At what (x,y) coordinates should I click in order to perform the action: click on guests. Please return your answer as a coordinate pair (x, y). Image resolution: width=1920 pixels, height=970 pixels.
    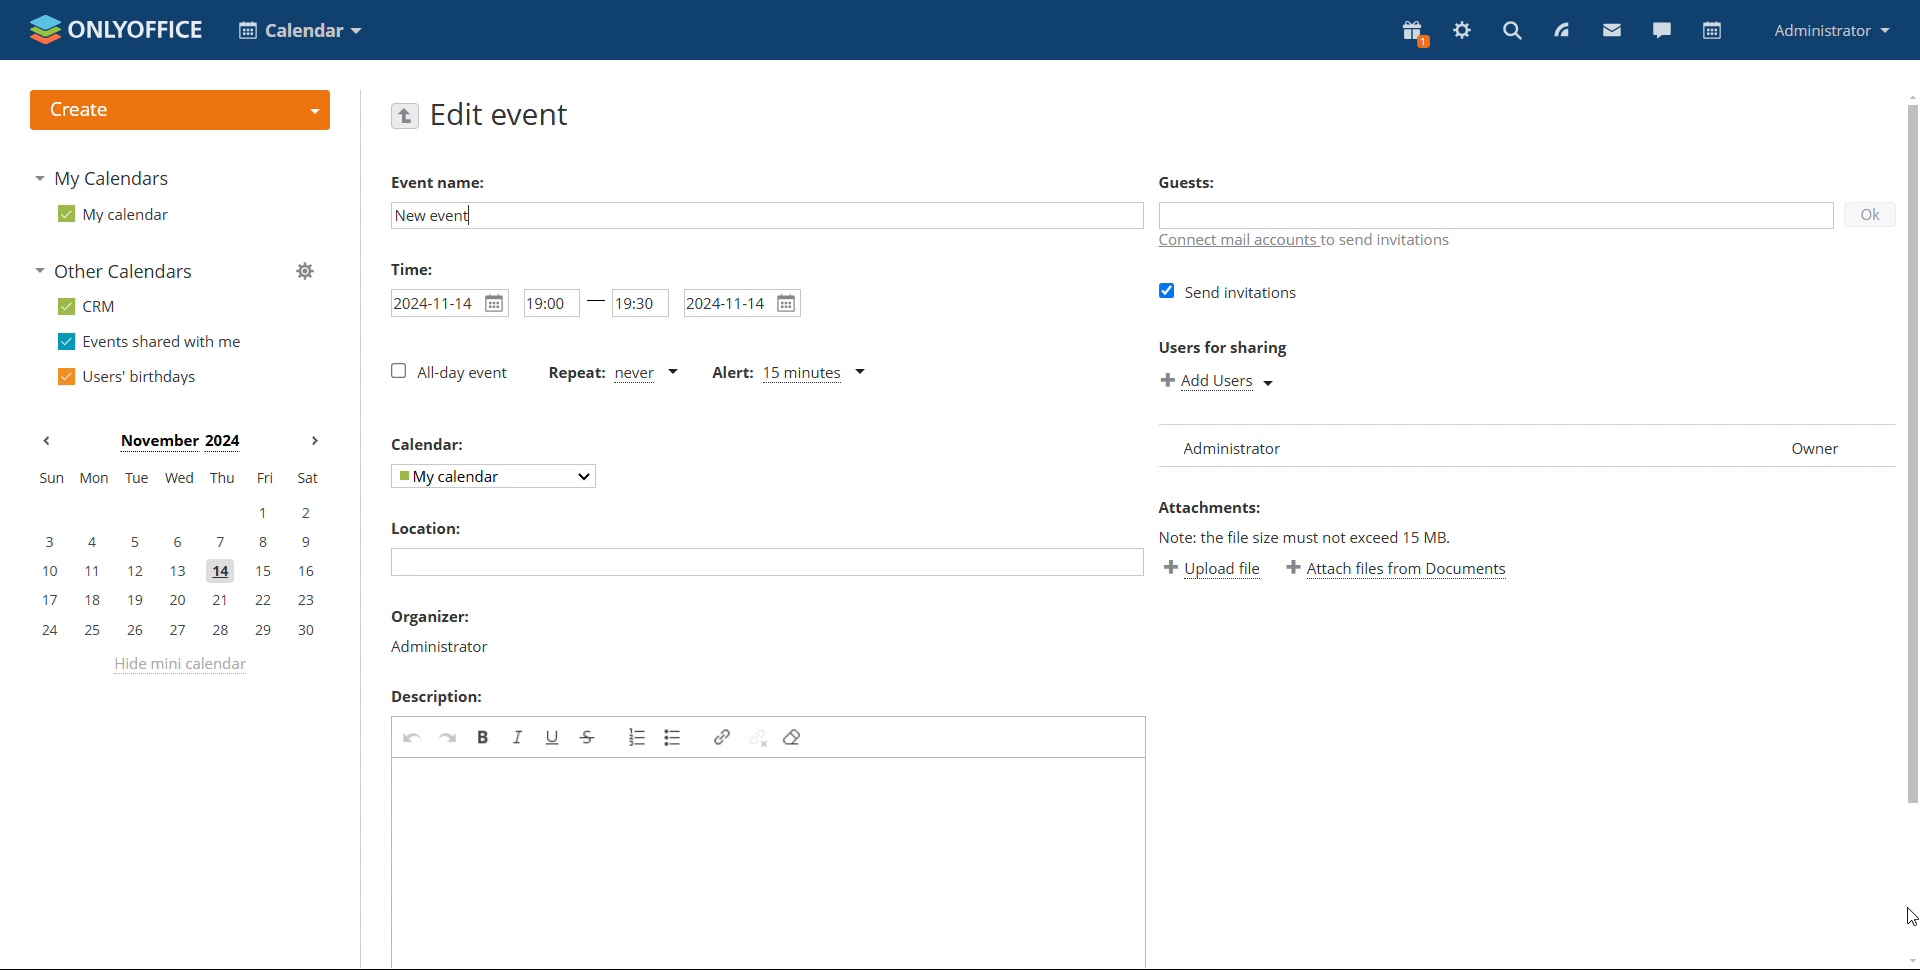
    Looking at the image, I should click on (1207, 184).